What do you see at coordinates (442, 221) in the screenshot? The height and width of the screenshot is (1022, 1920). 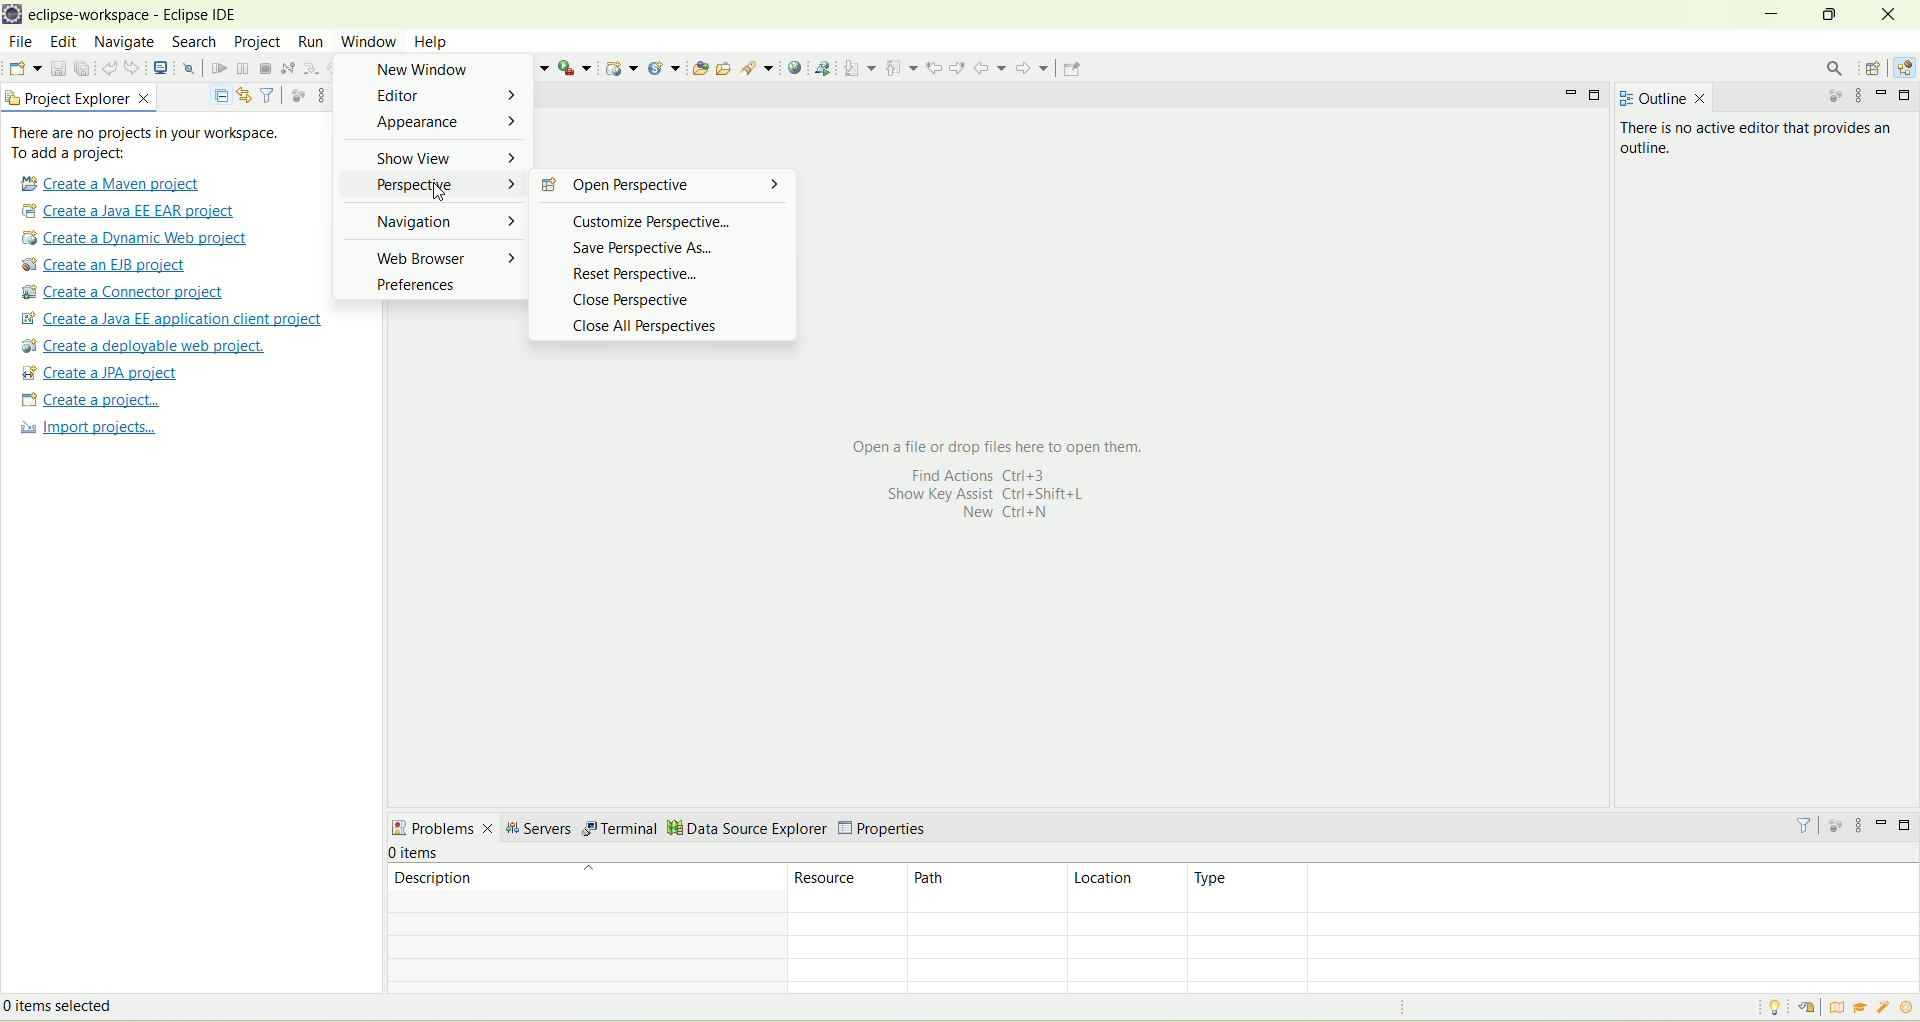 I see `navigation` at bounding box center [442, 221].